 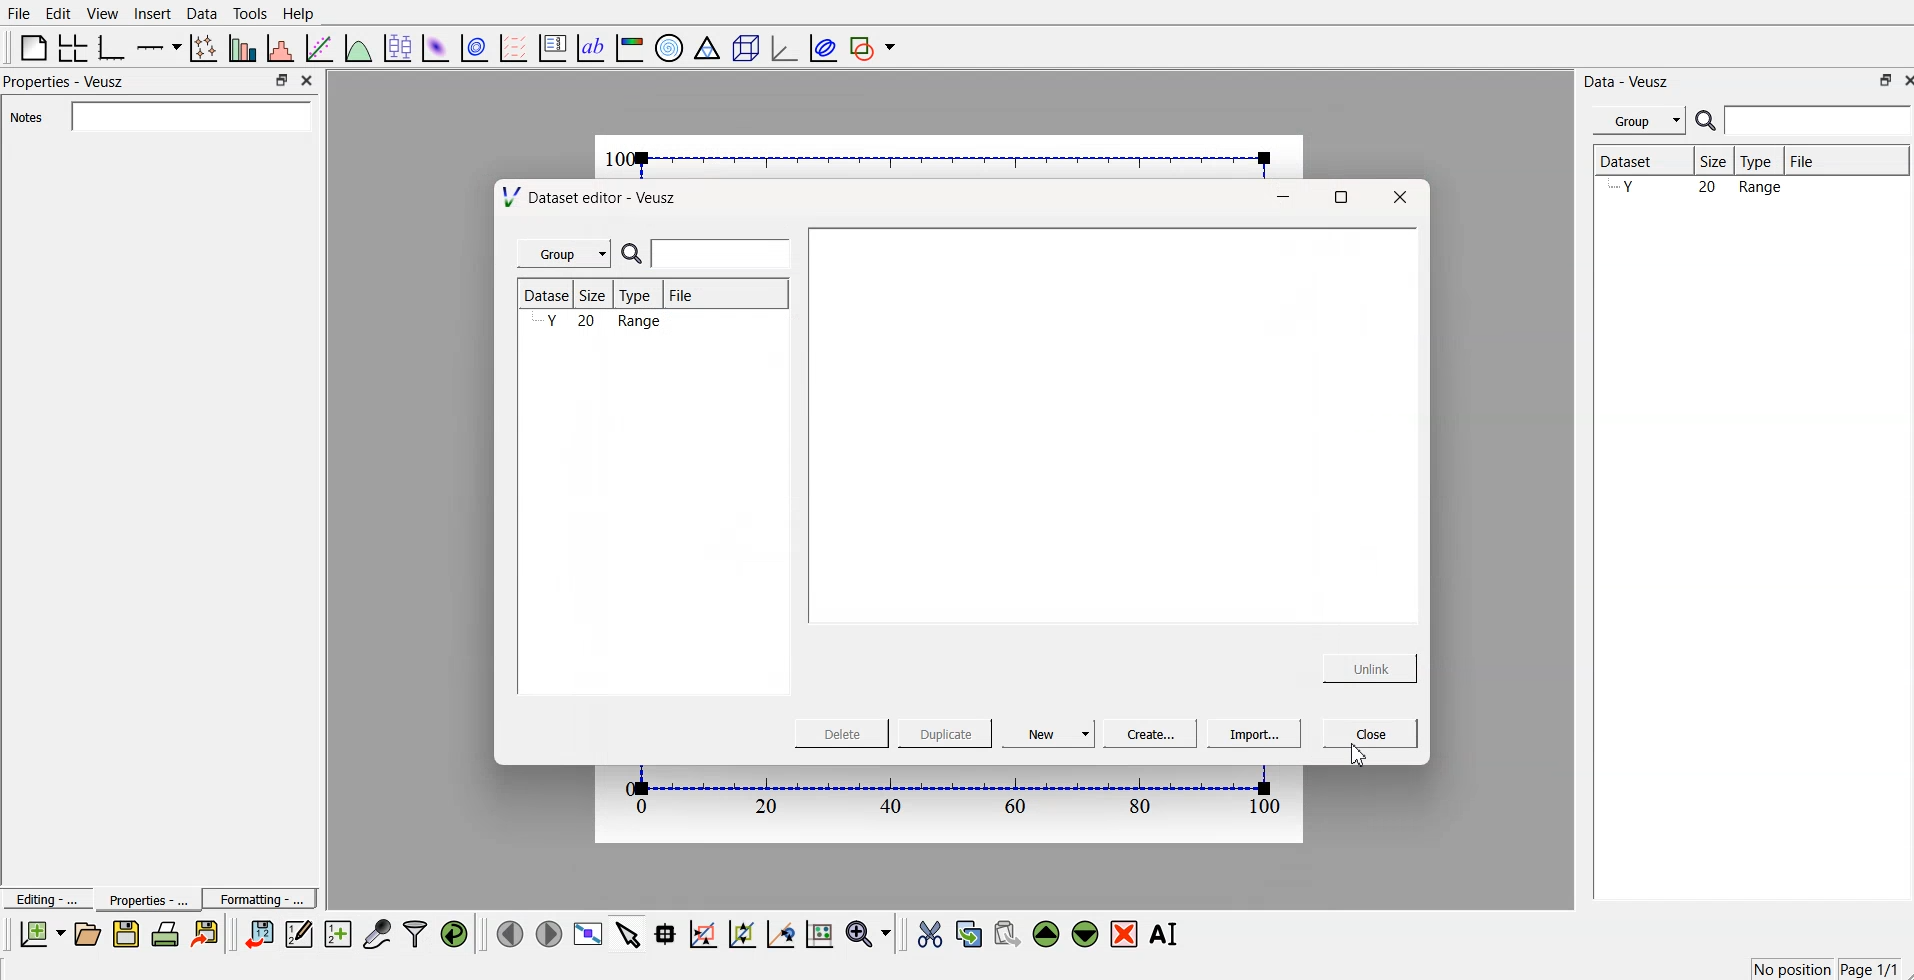 I want to click on File, so click(x=720, y=293).